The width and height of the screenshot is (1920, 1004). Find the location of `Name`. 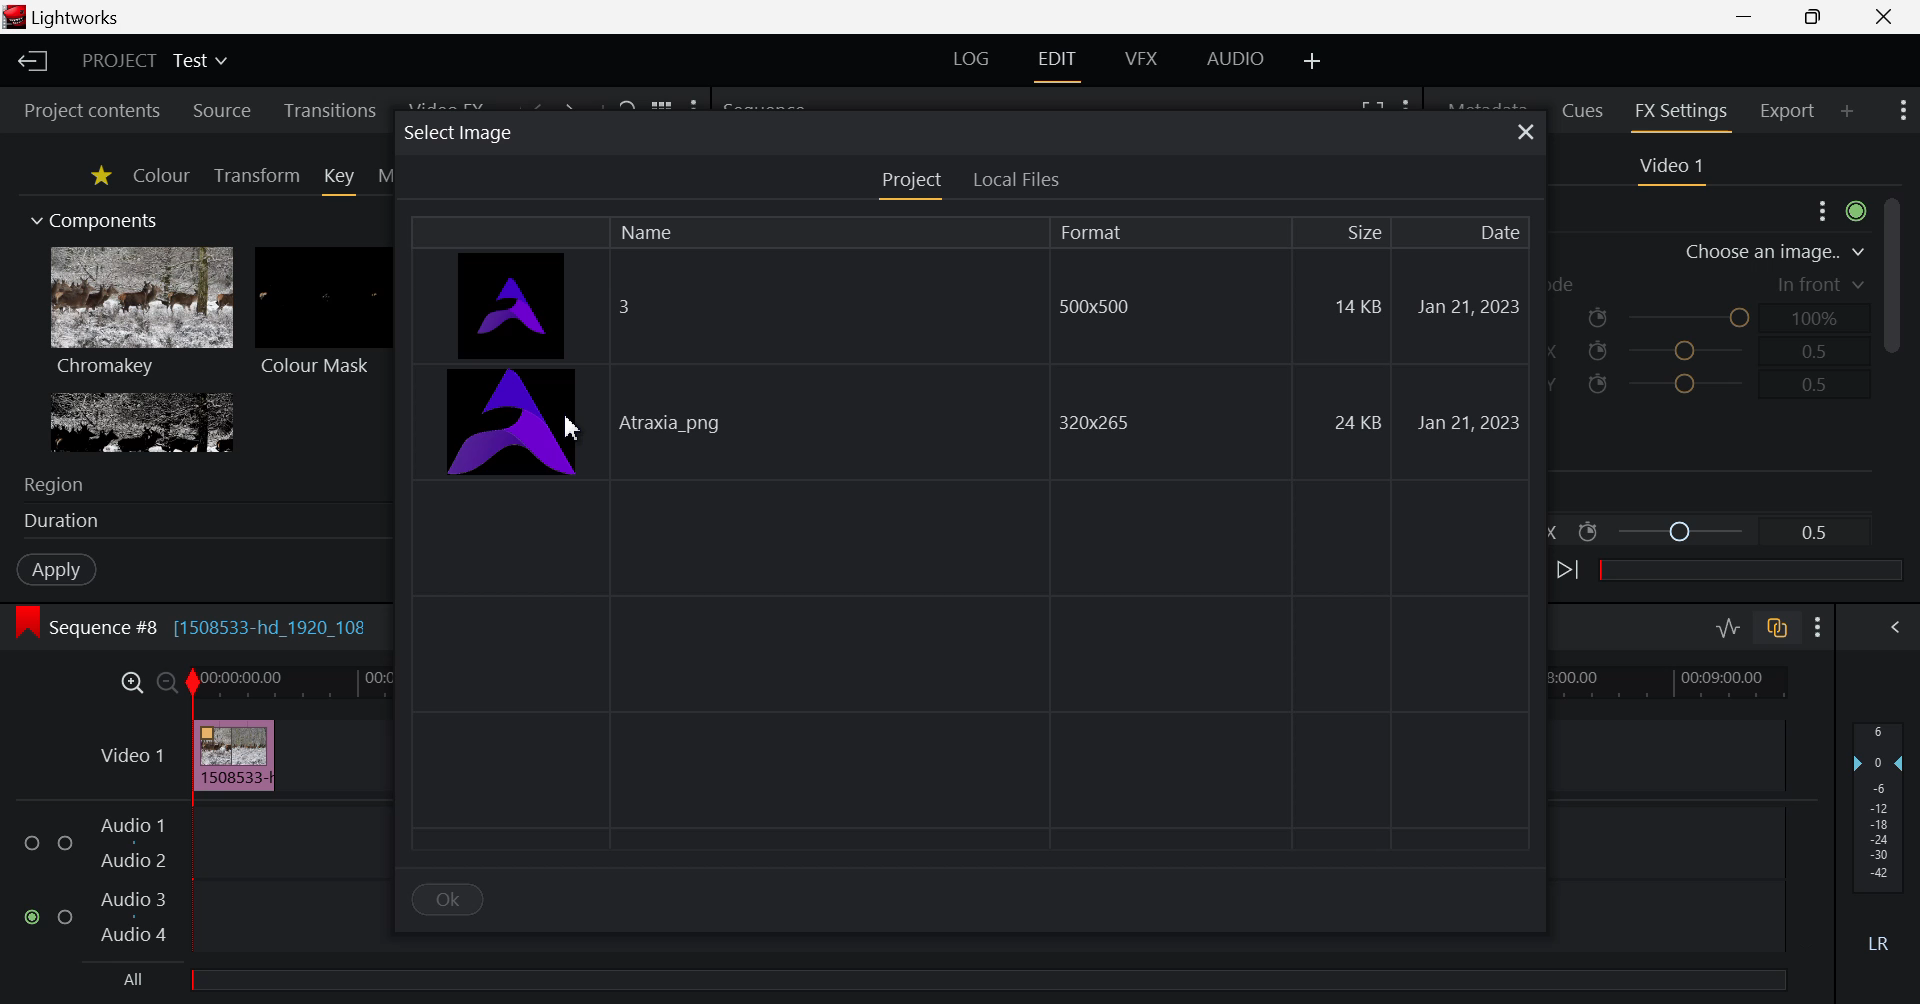

Name is located at coordinates (646, 232).